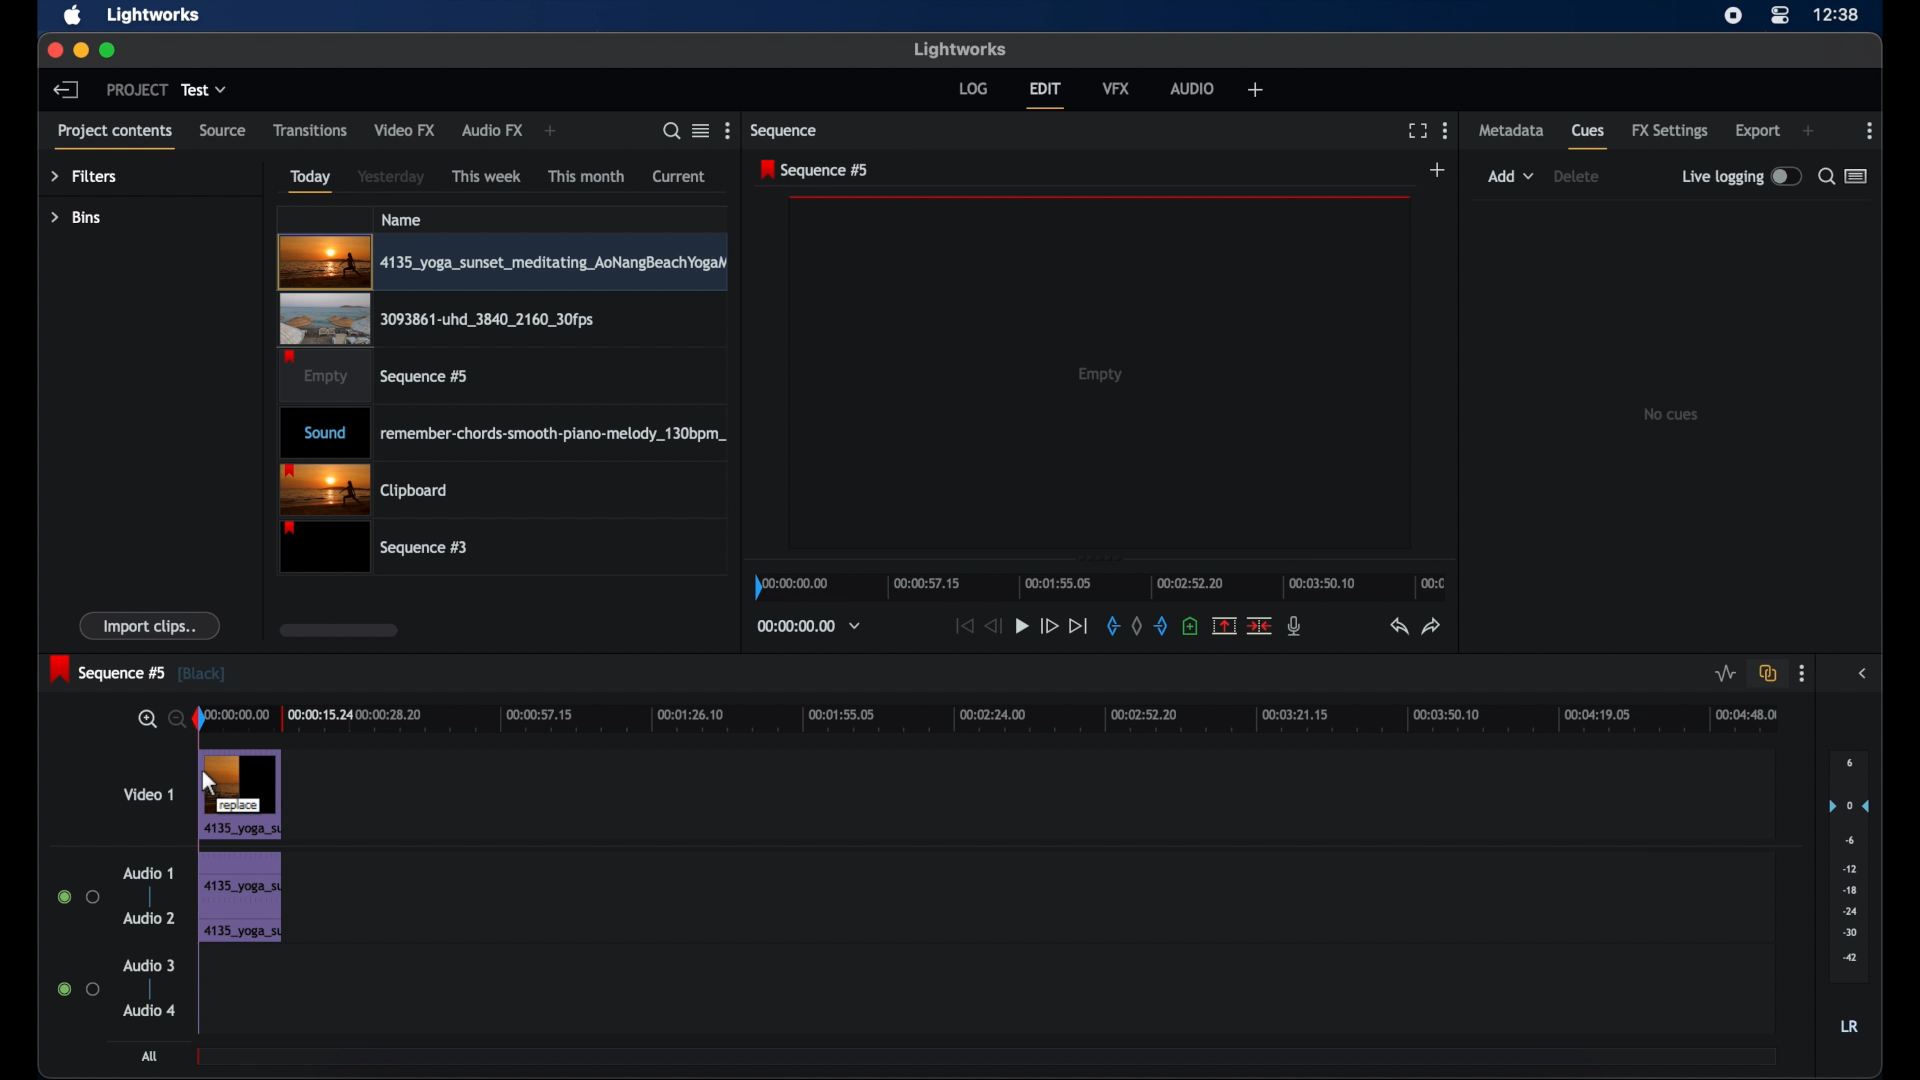 The height and width of the screenshot is (1080, 1920). What do you see at coordinates (1672, 413) in the screenshot?
I see `no clips` at bounding box center [1672, 413].